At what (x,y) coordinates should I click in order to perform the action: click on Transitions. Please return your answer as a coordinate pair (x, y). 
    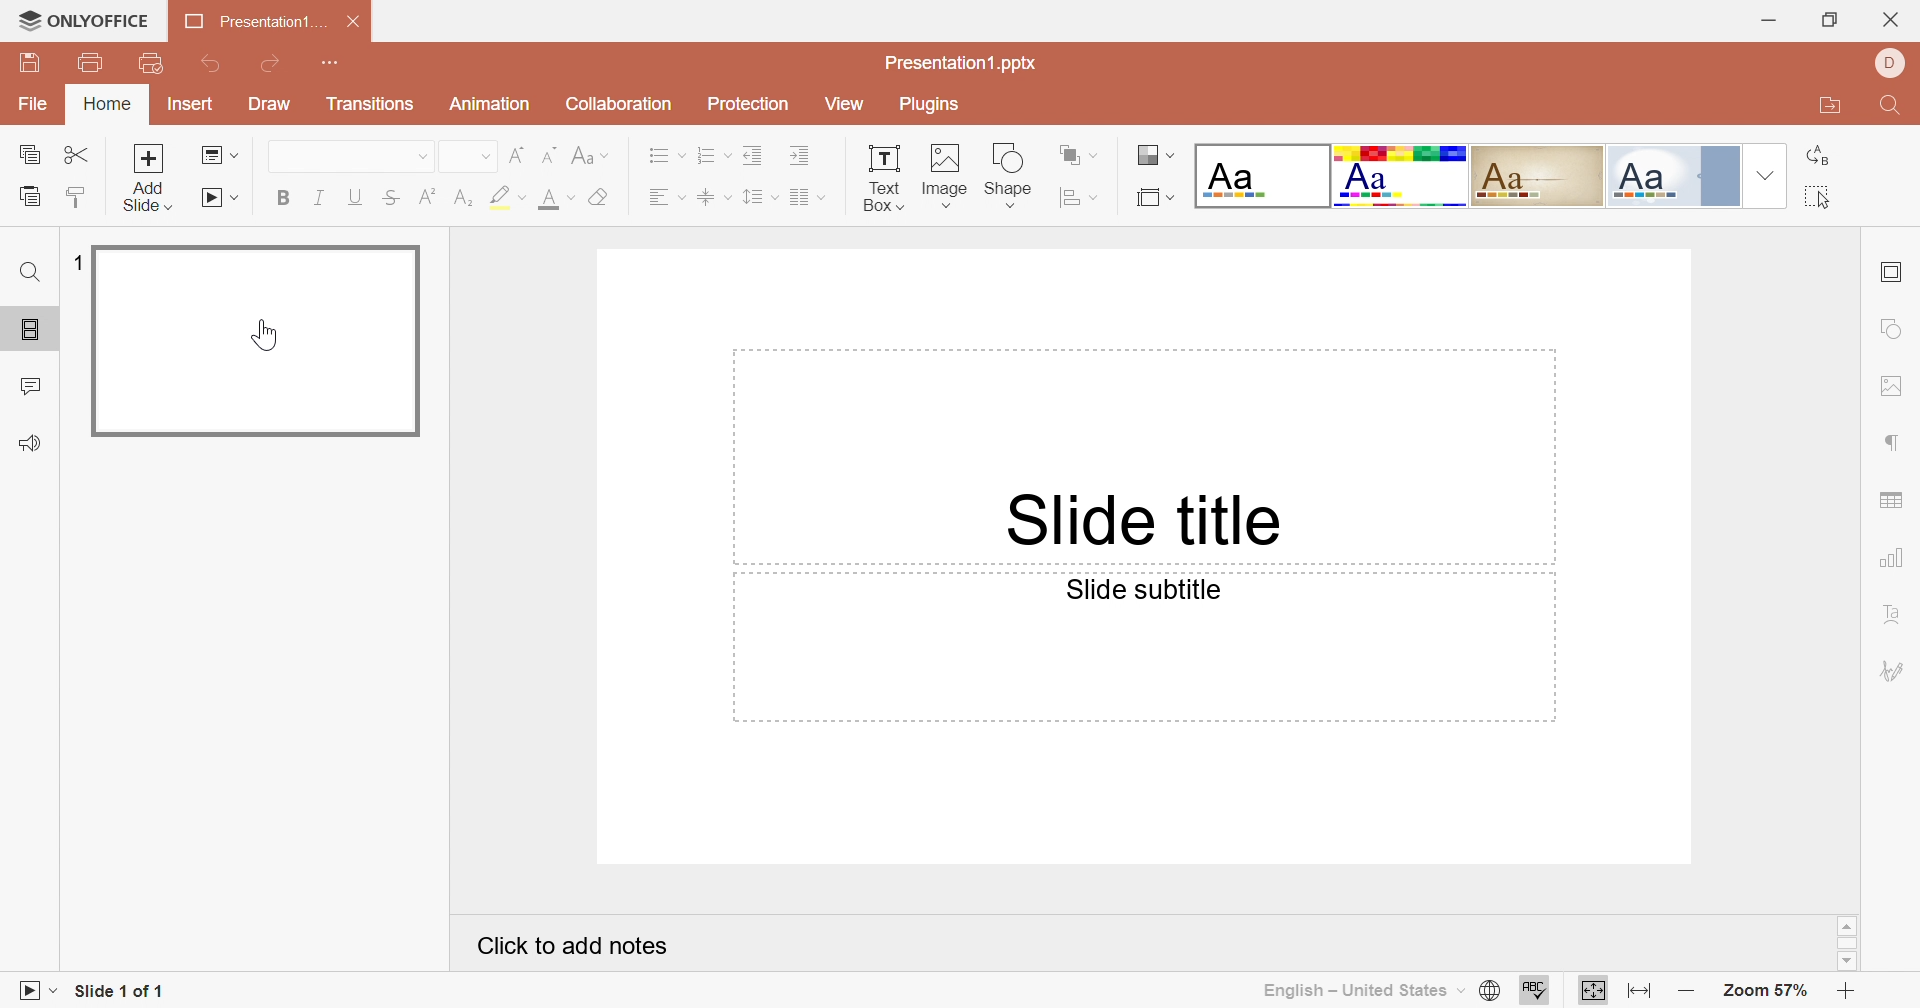
    Looking at the image, I should click on (373, 104).